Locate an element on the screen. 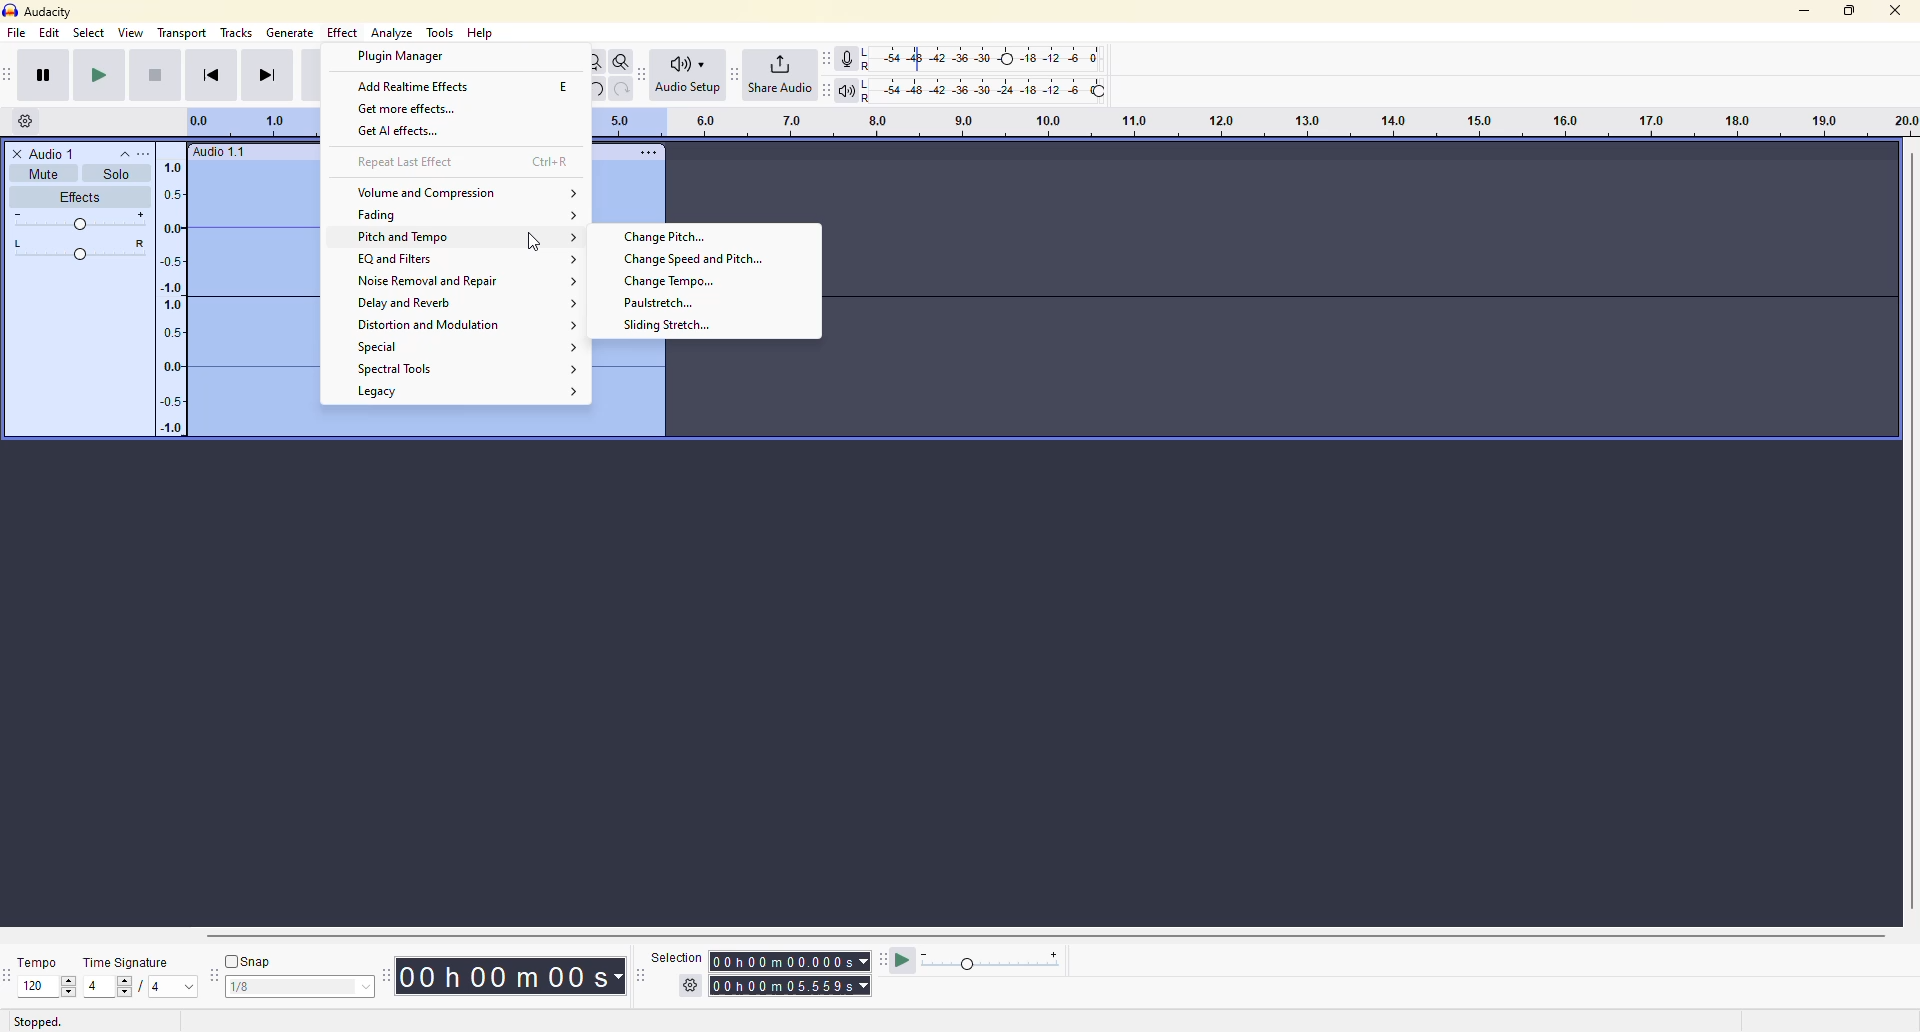 This screenshot has height=1032, width=1920. skip to start is located at coordinates (211, 74).